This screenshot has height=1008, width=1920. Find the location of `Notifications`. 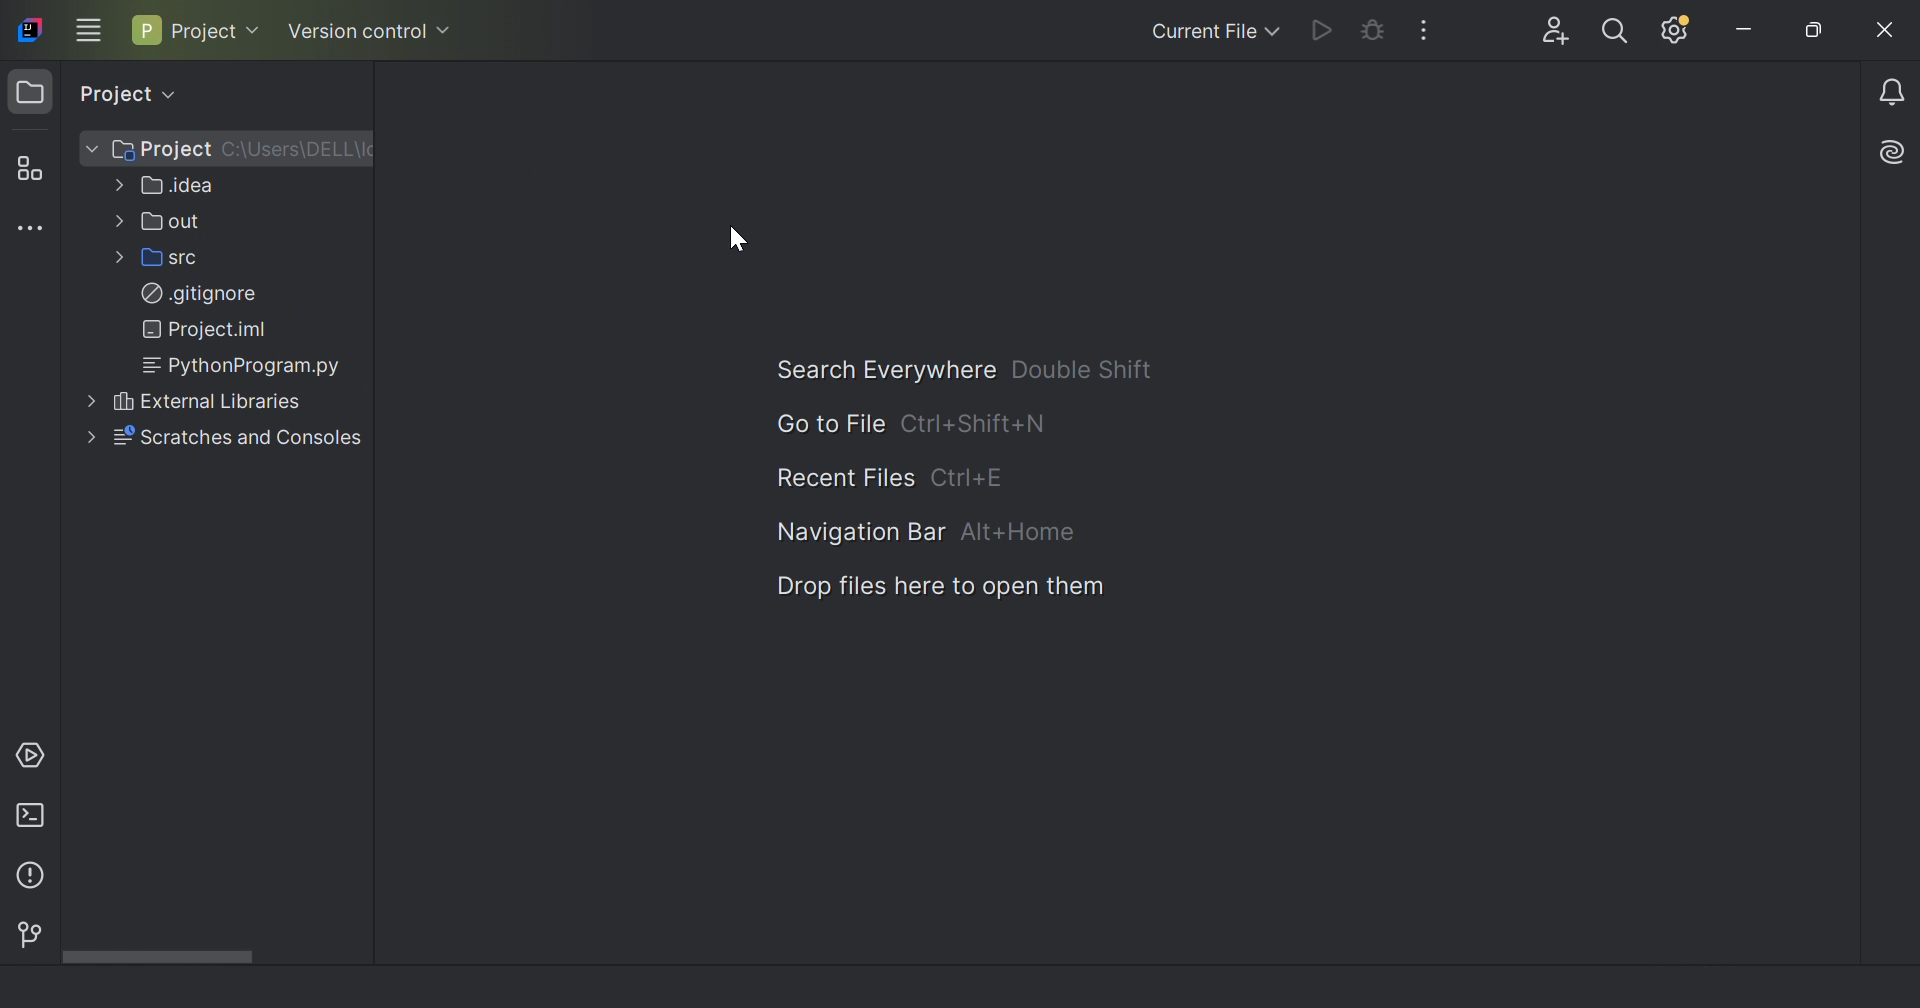

Notifications is located at coordinates (1895, 91).